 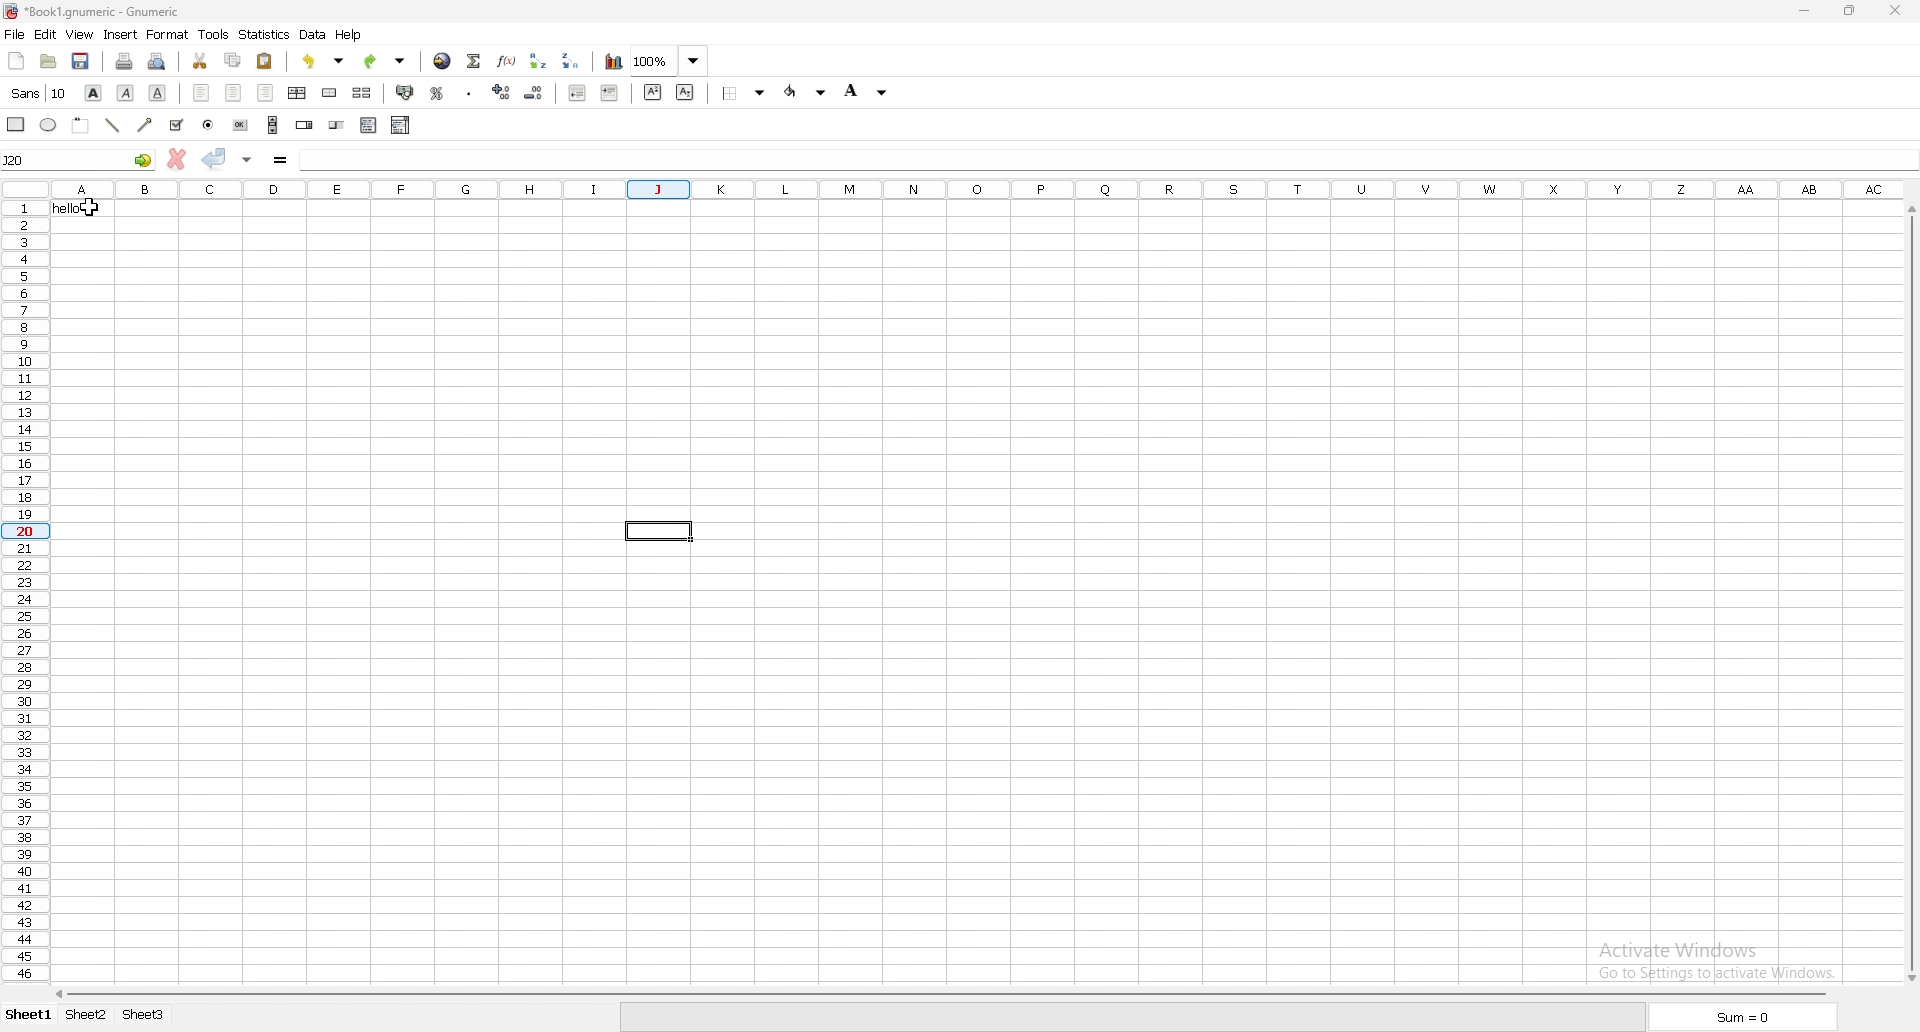 I want to click on cell input, so click(x=1102, y=158).